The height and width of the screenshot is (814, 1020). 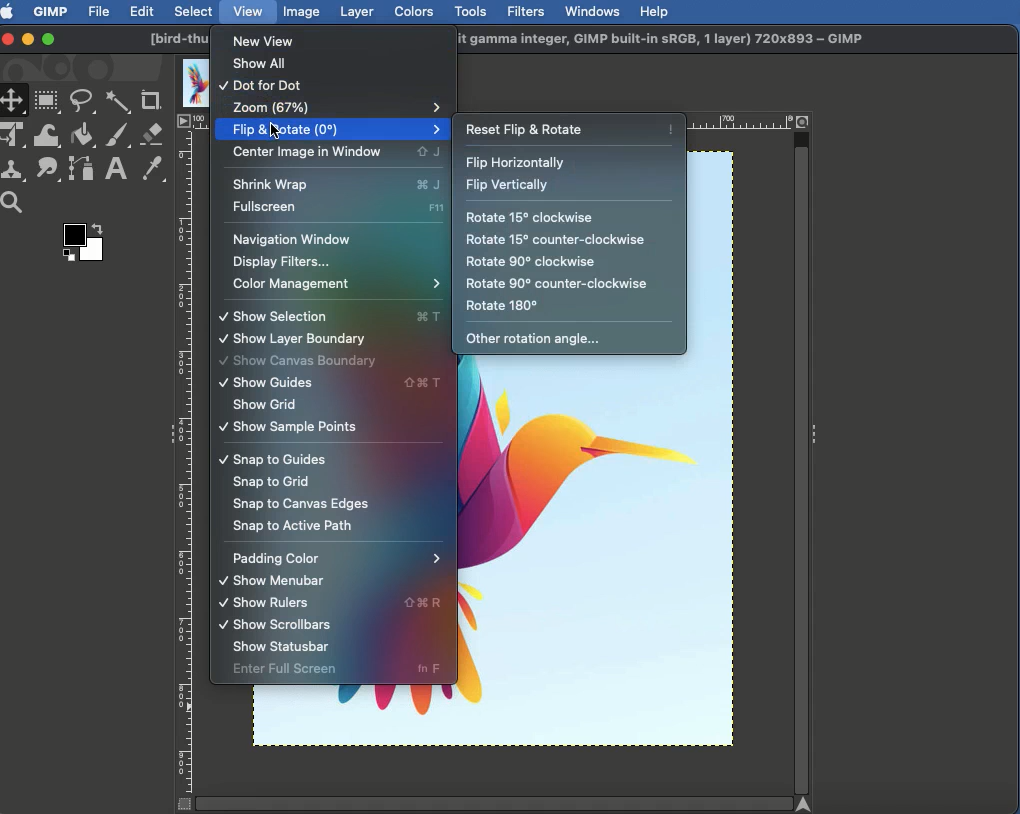 What do you see at coordinates (670, 40) in the screenshot?
I see `[bird-thumbnail] (imported)-3.0 (RGB color 8-bit gamma integer, GIMP built-in SRGB, 1 layer) 720x893 ~ GIMP.` at bounding box center [670, 40].